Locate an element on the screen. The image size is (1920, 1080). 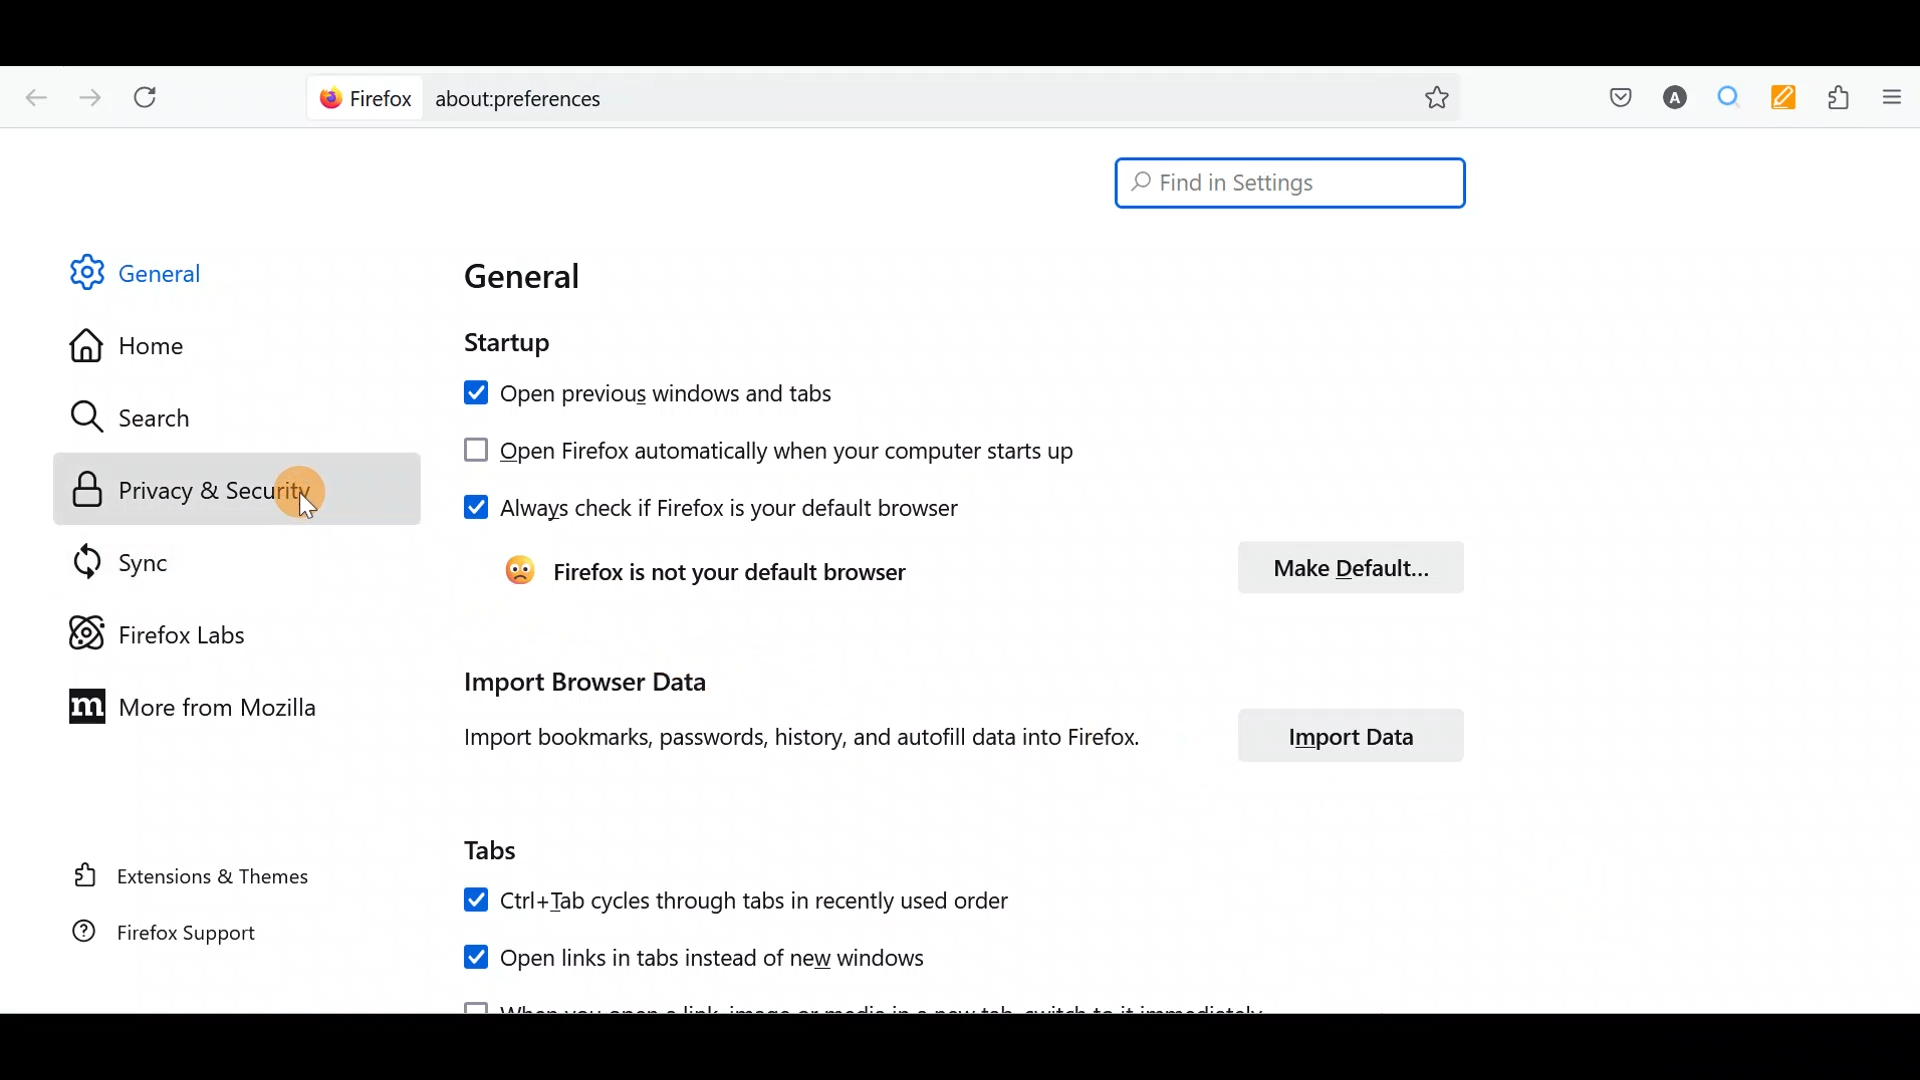
Firefox labs is located at coordinates (175, 631).